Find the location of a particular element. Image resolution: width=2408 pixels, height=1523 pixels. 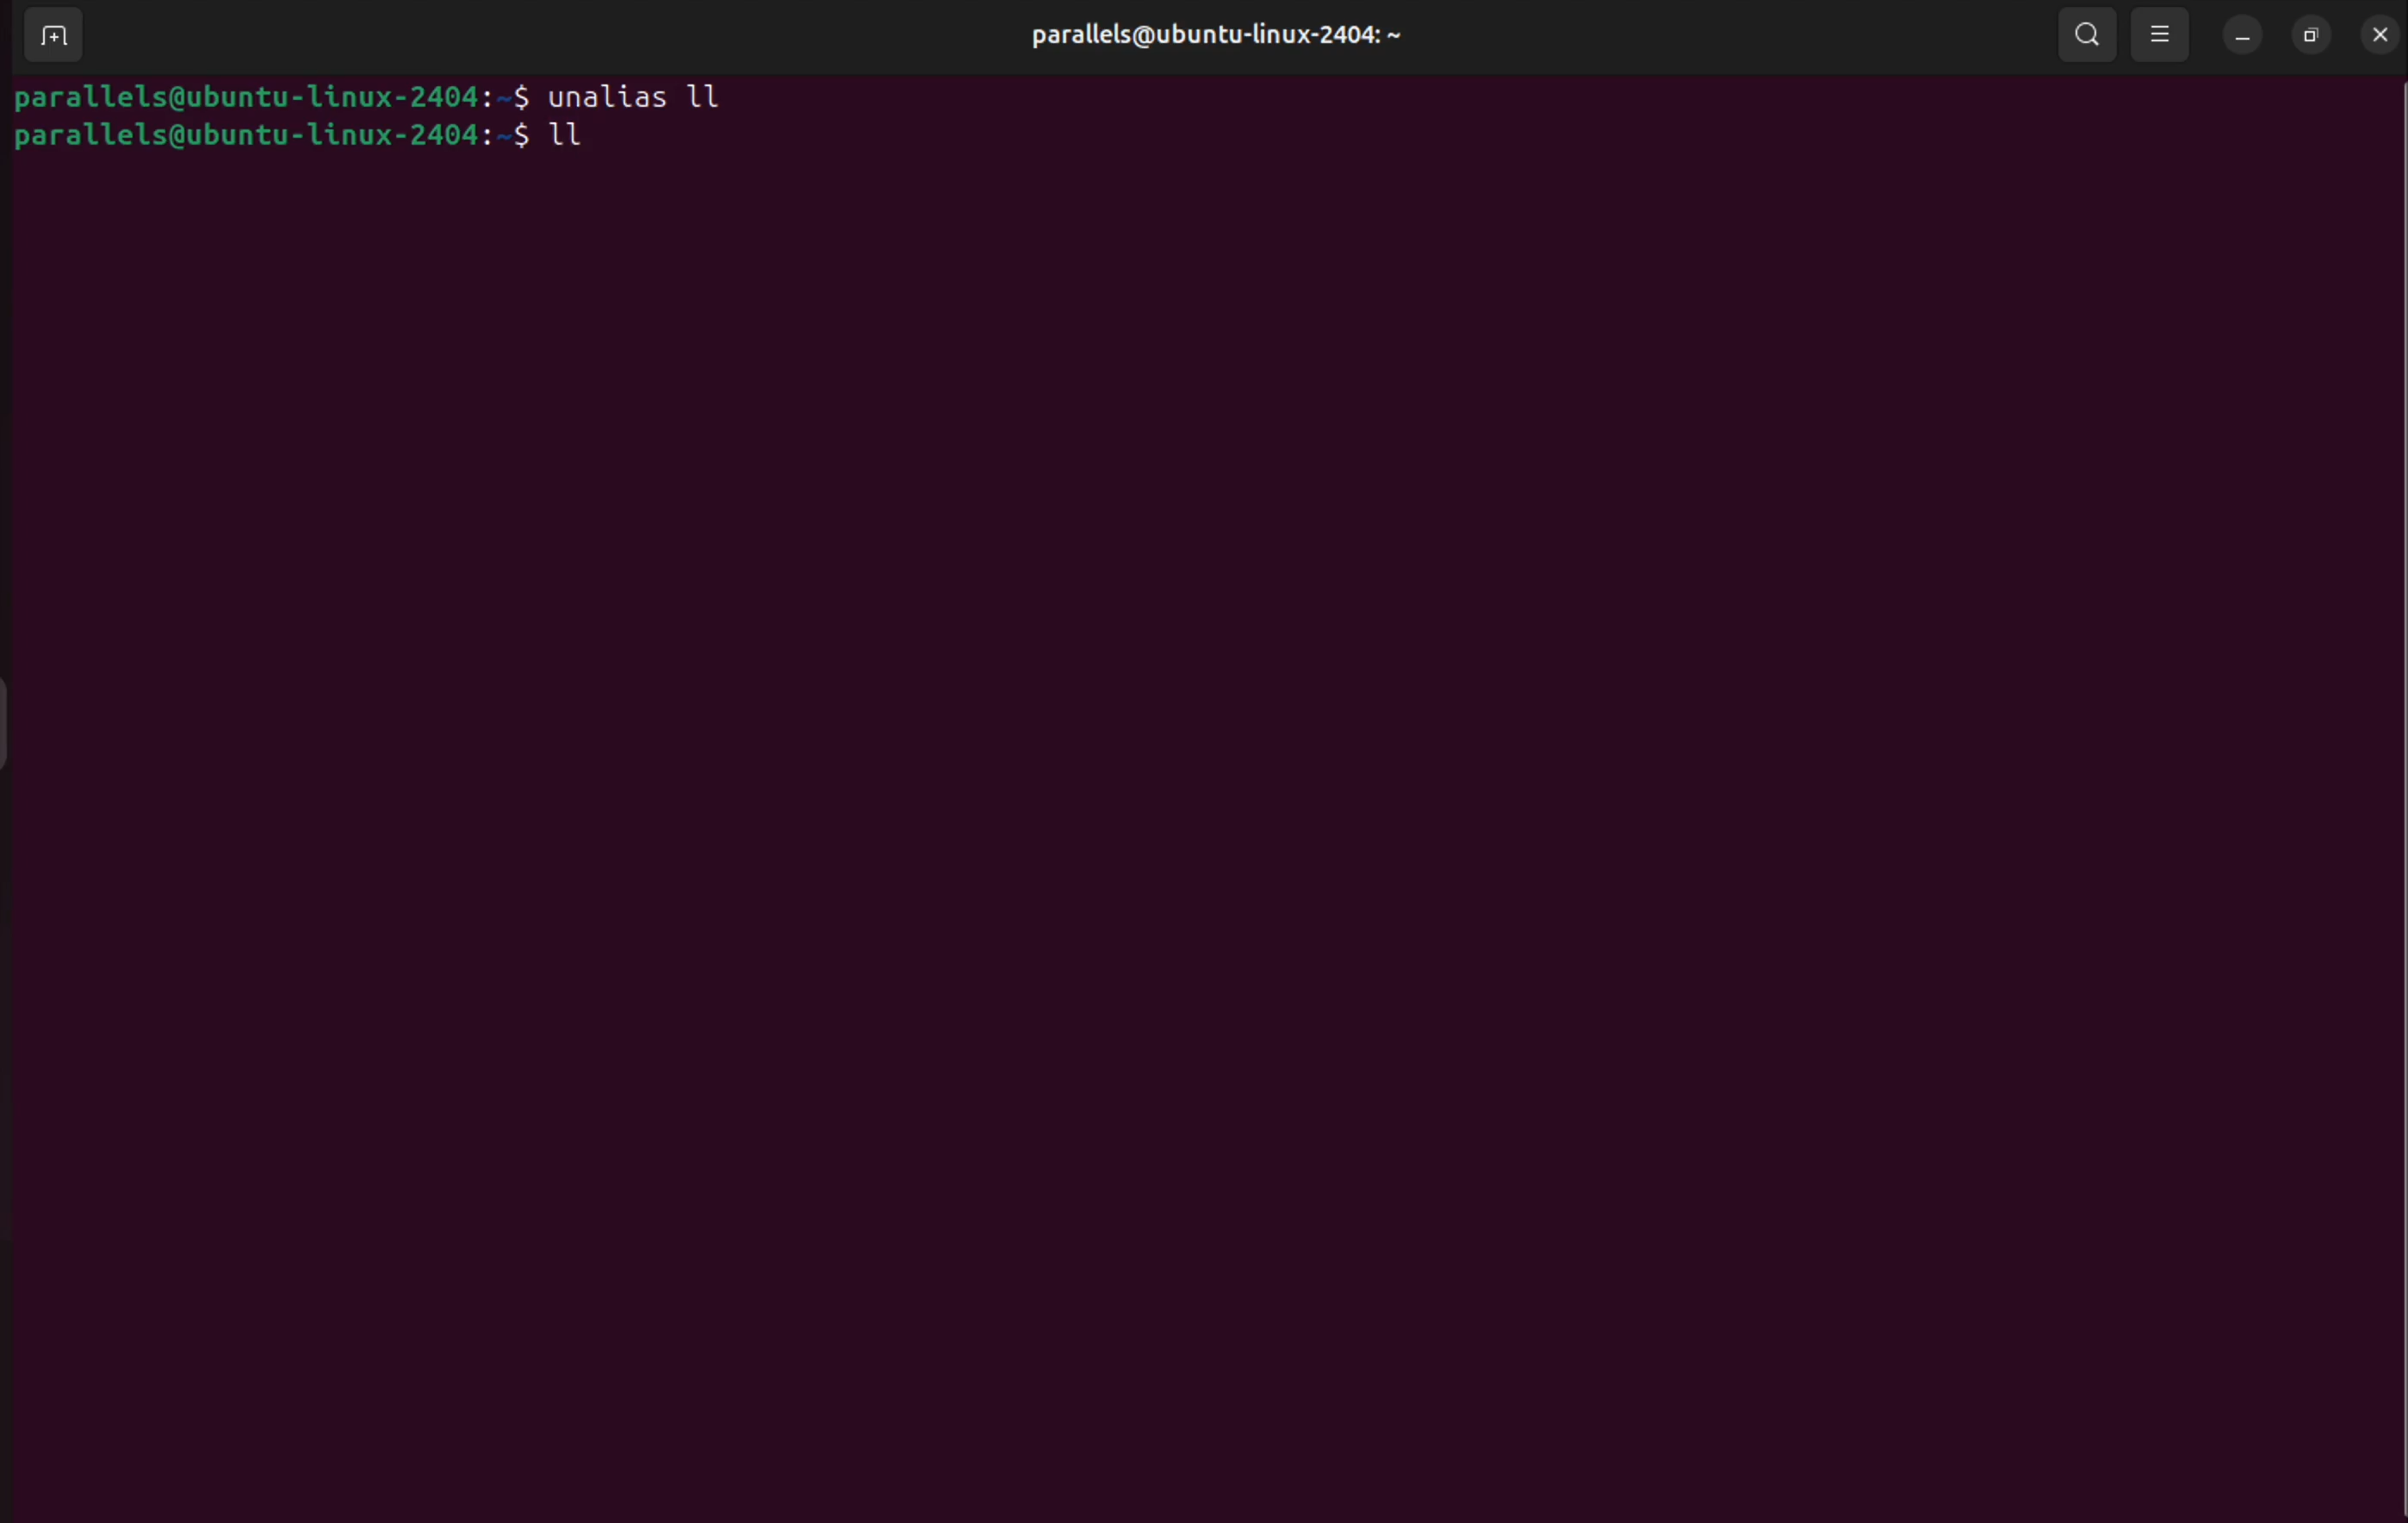

view option is located at coordinates (2162, 34).